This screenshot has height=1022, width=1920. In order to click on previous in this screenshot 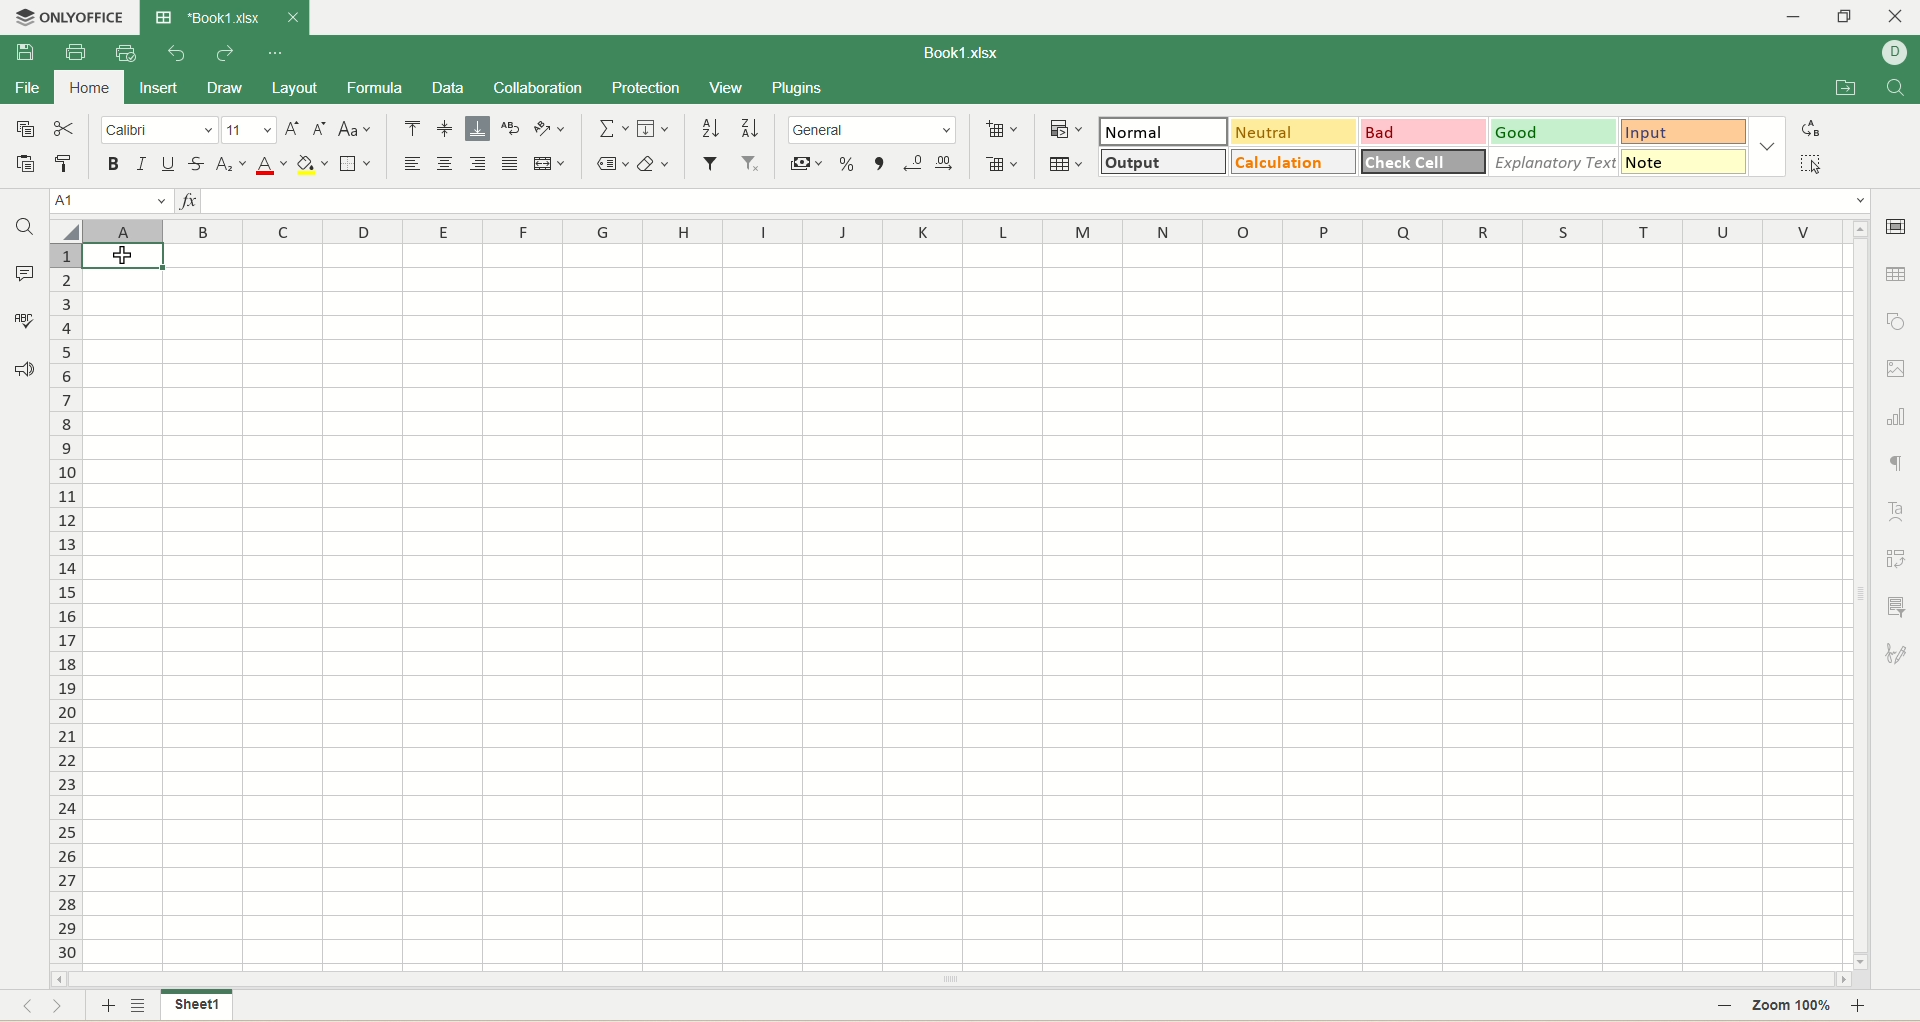, I will do `click(23, 1008)`.